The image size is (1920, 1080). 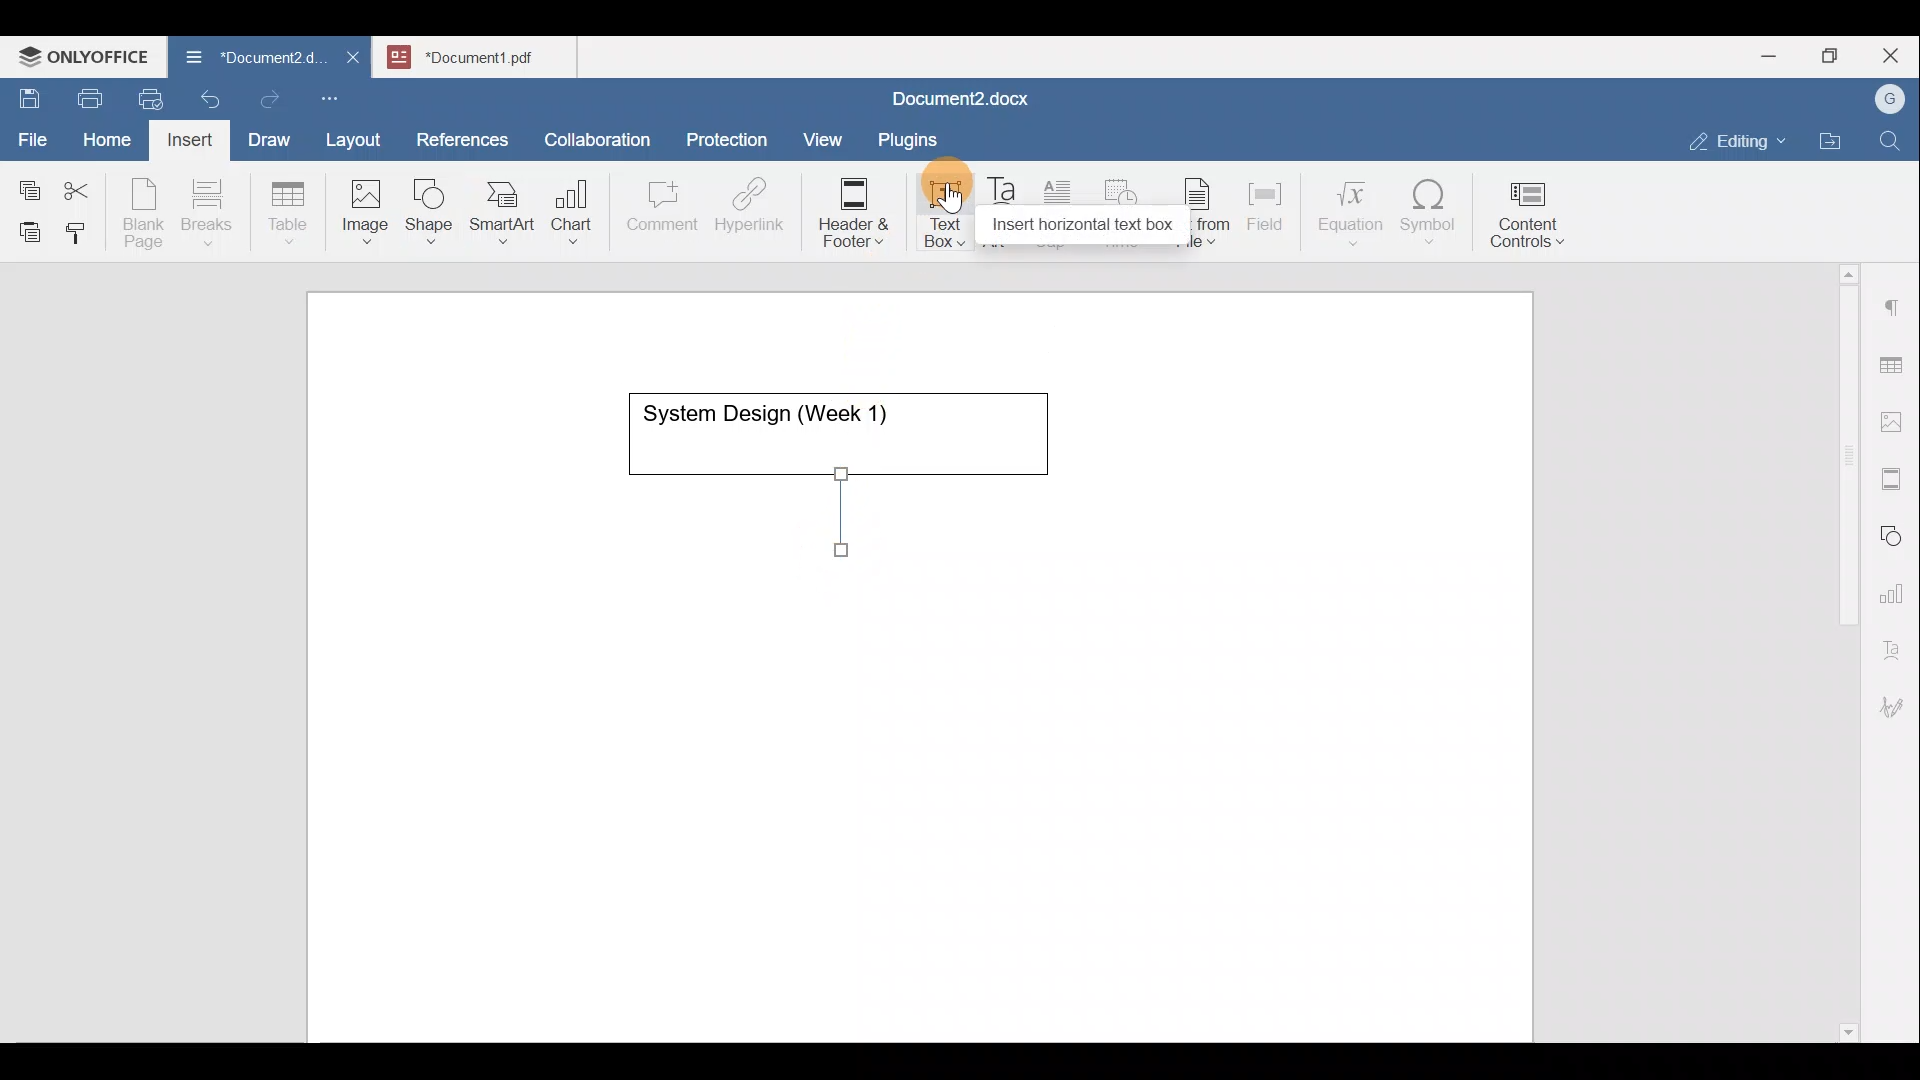 What do you see at coordinates (956, 101) in the screenshot?
I see `Document name` at bounding box center [956, 101].